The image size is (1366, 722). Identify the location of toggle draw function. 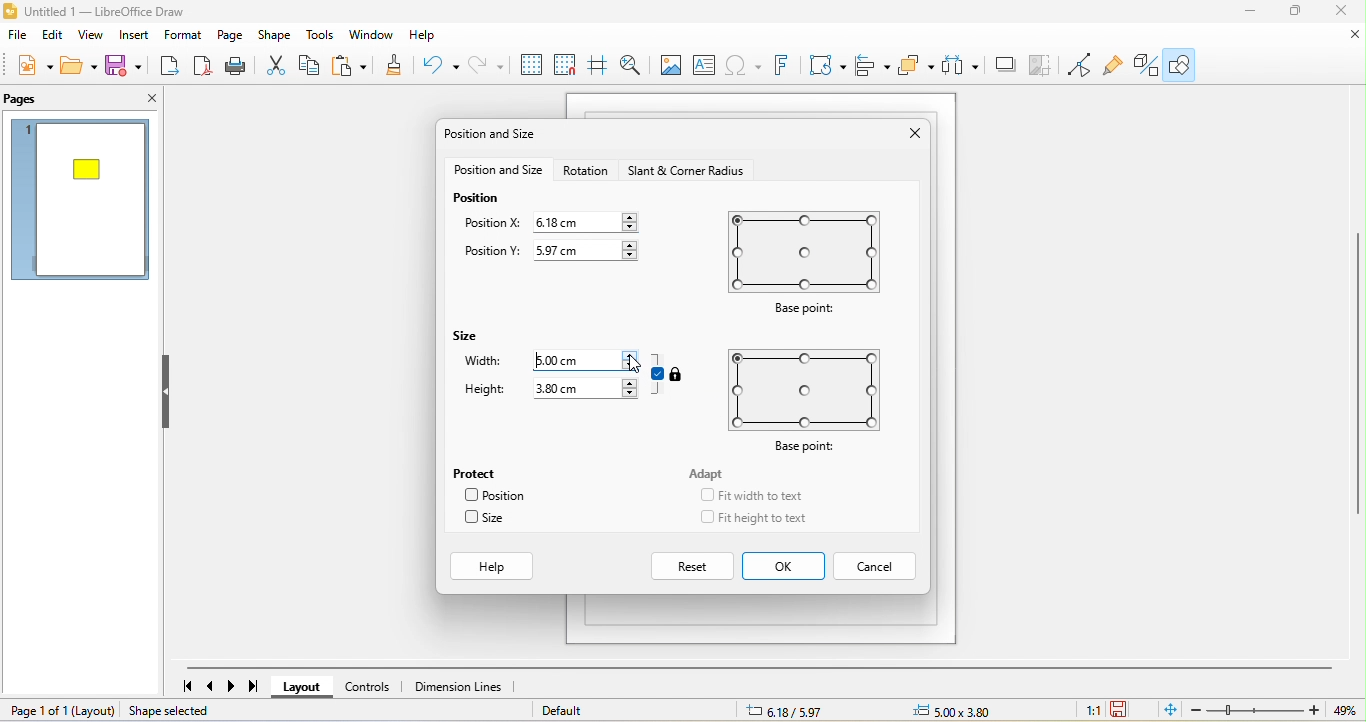
(1144, 63).